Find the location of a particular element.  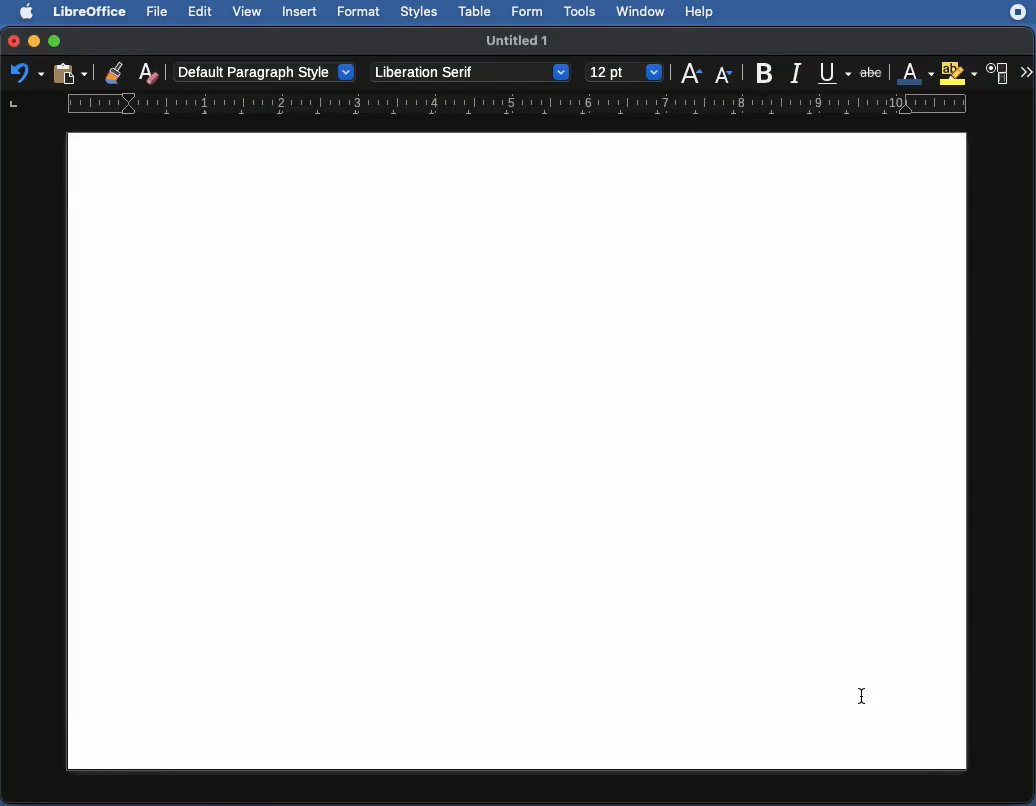

More is located at coordinates (1026, 70).